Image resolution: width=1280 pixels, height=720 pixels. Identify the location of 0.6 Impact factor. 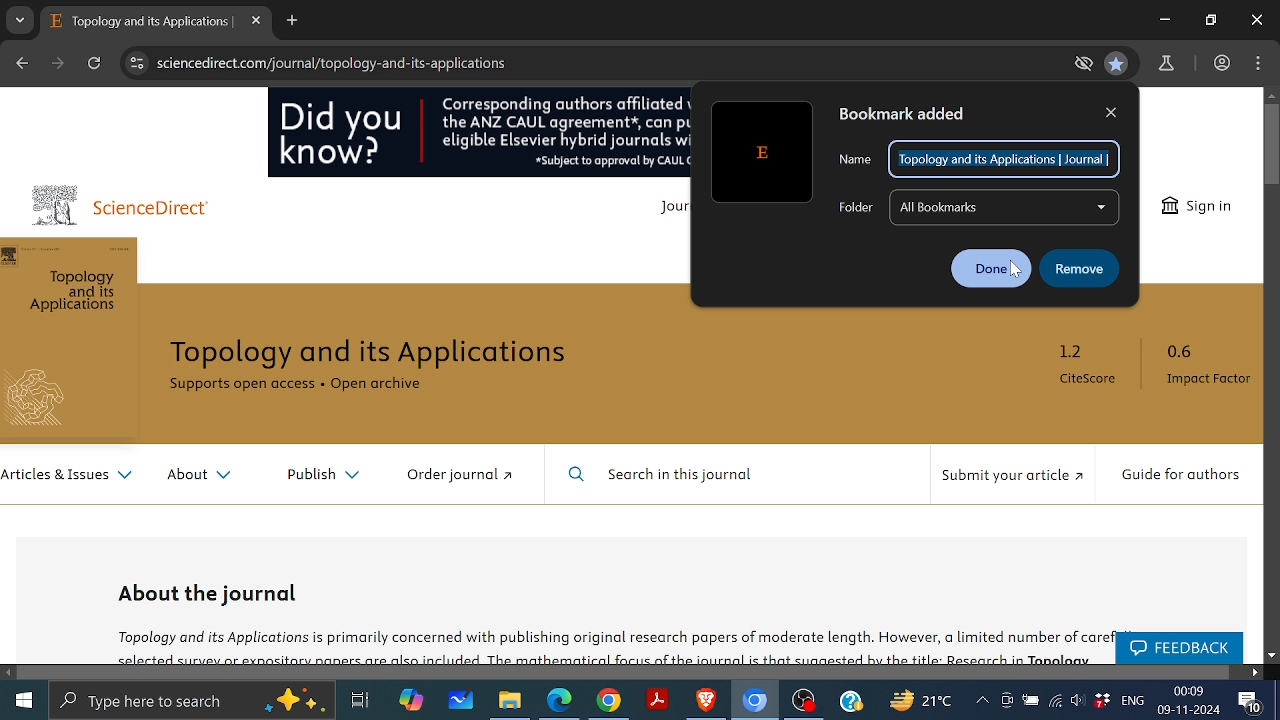
(1203, 368).